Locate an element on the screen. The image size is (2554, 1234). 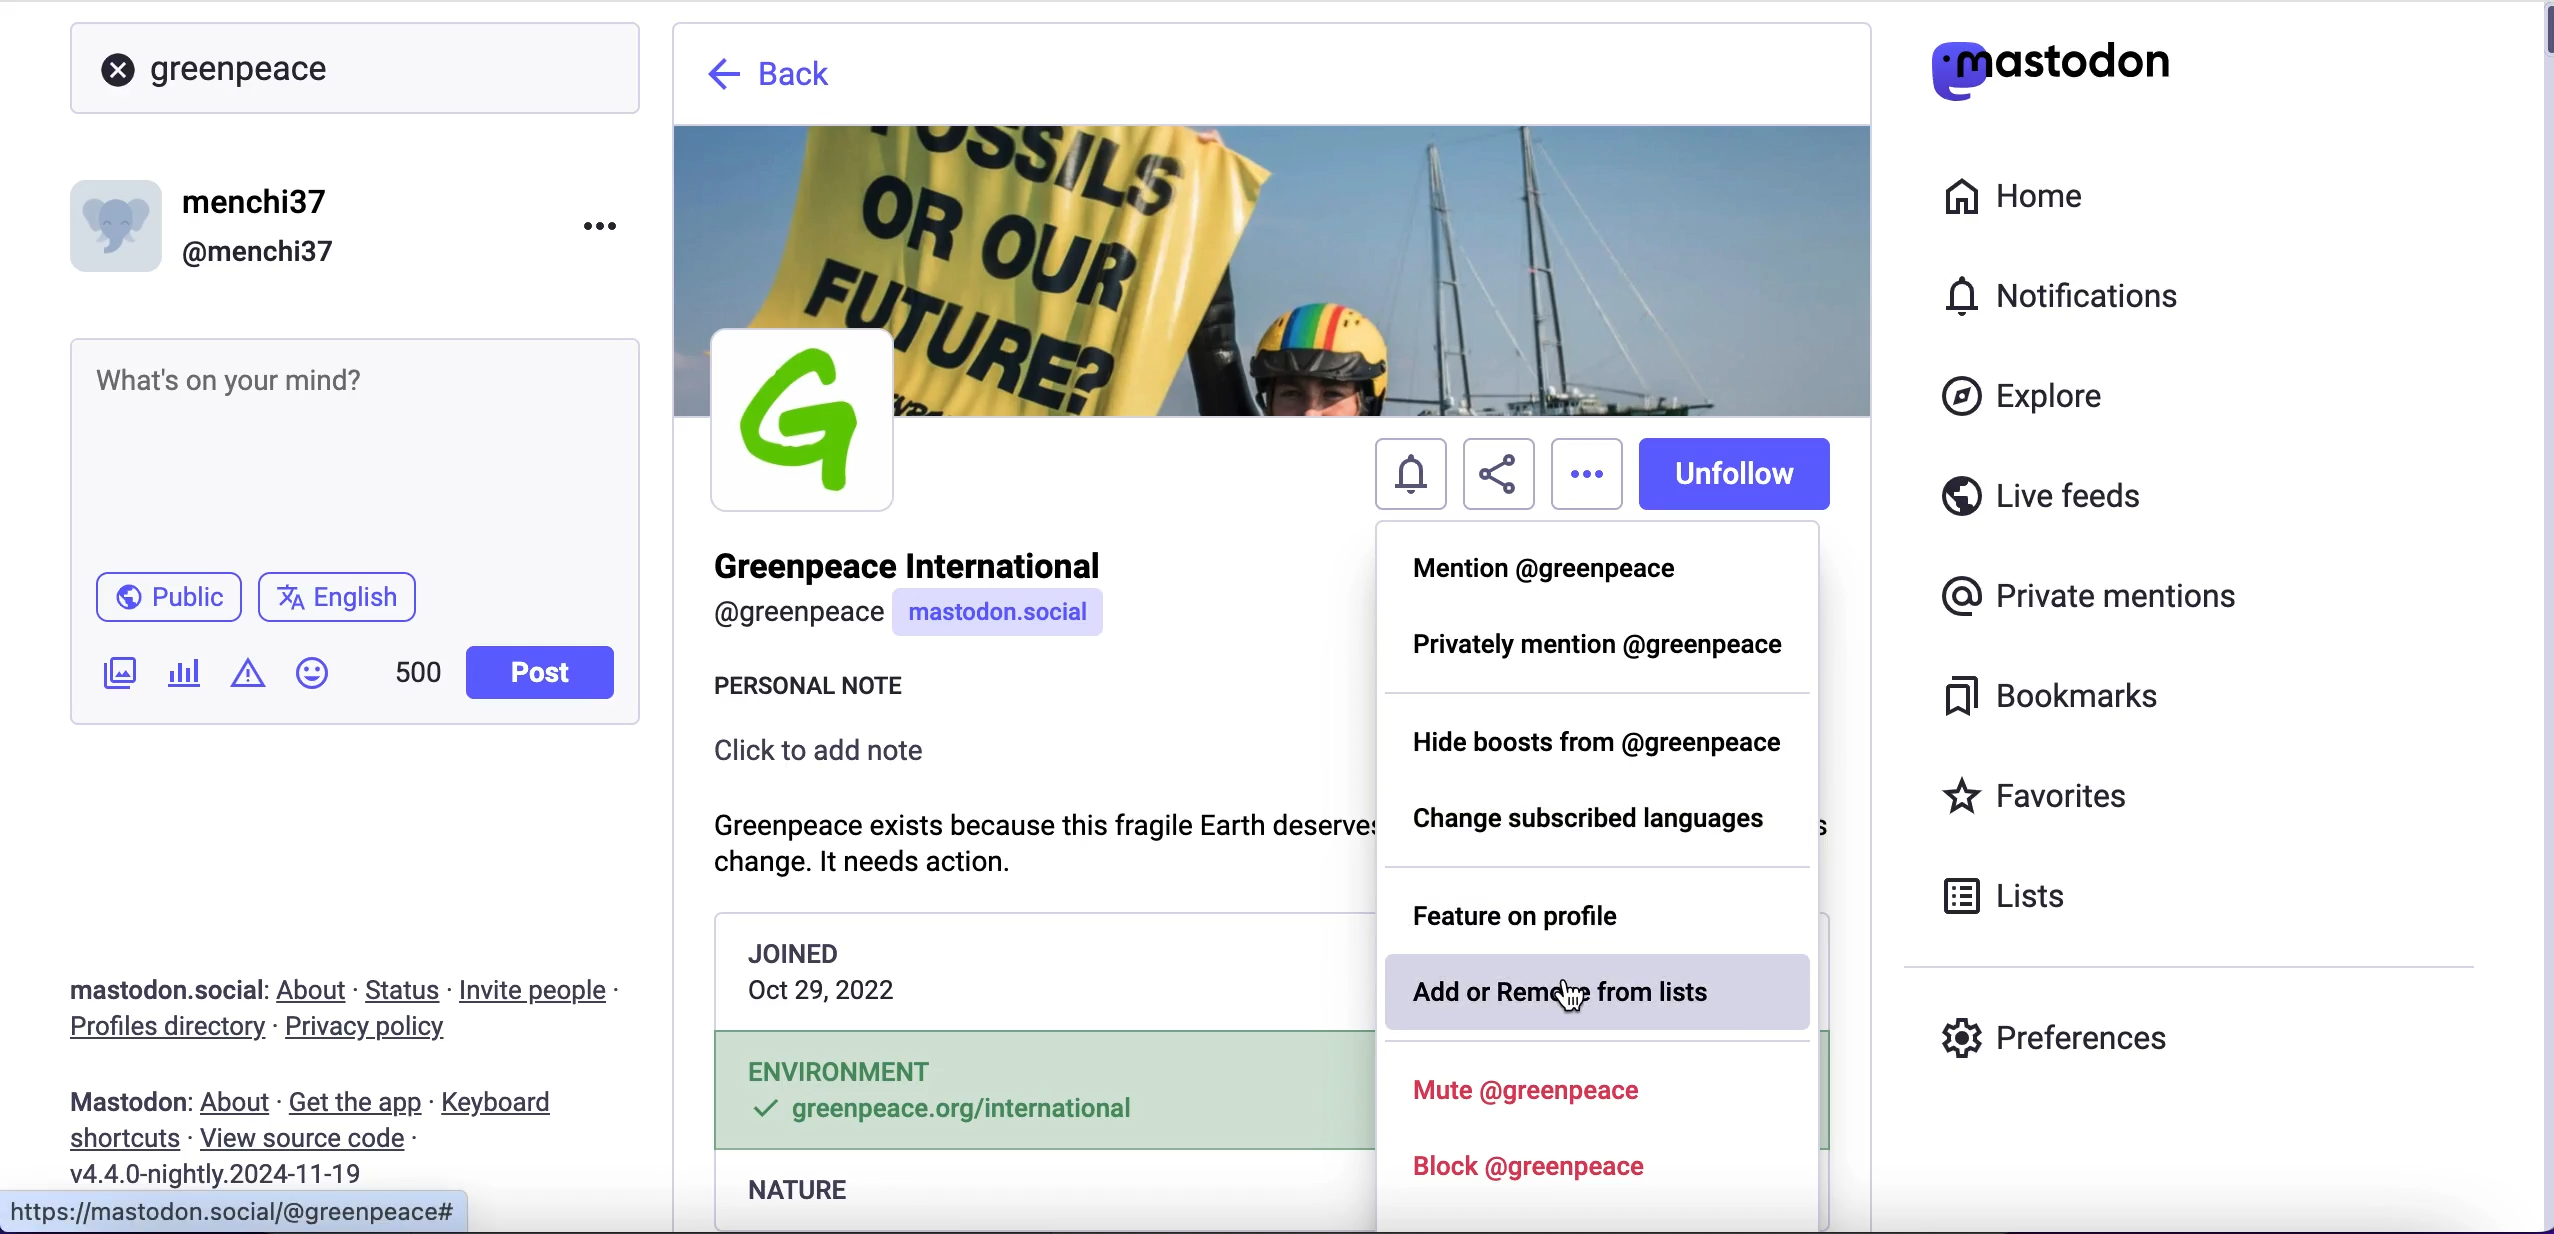
add a poll is located at coordinates (182, 680).